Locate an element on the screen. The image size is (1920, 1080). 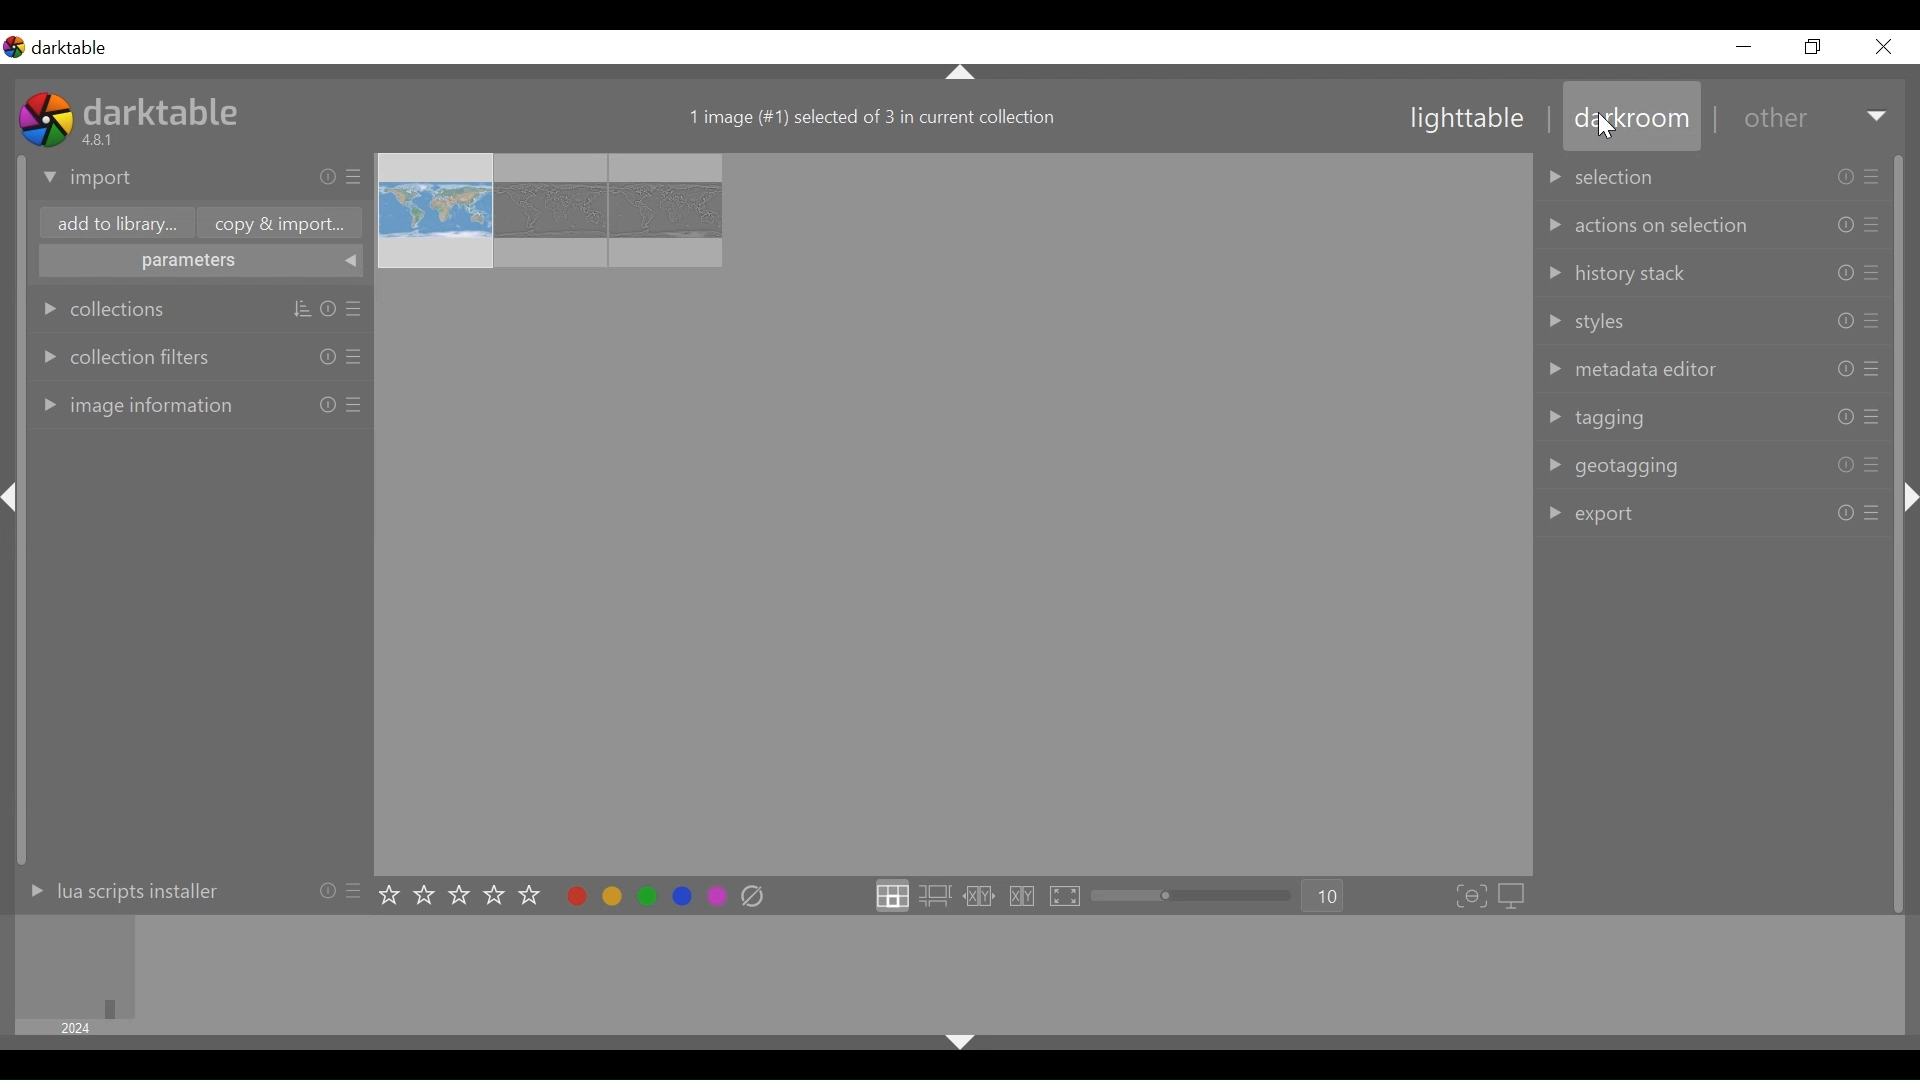
click to enter culling layout in dynamic mode is located at coordinates (1019, 896).